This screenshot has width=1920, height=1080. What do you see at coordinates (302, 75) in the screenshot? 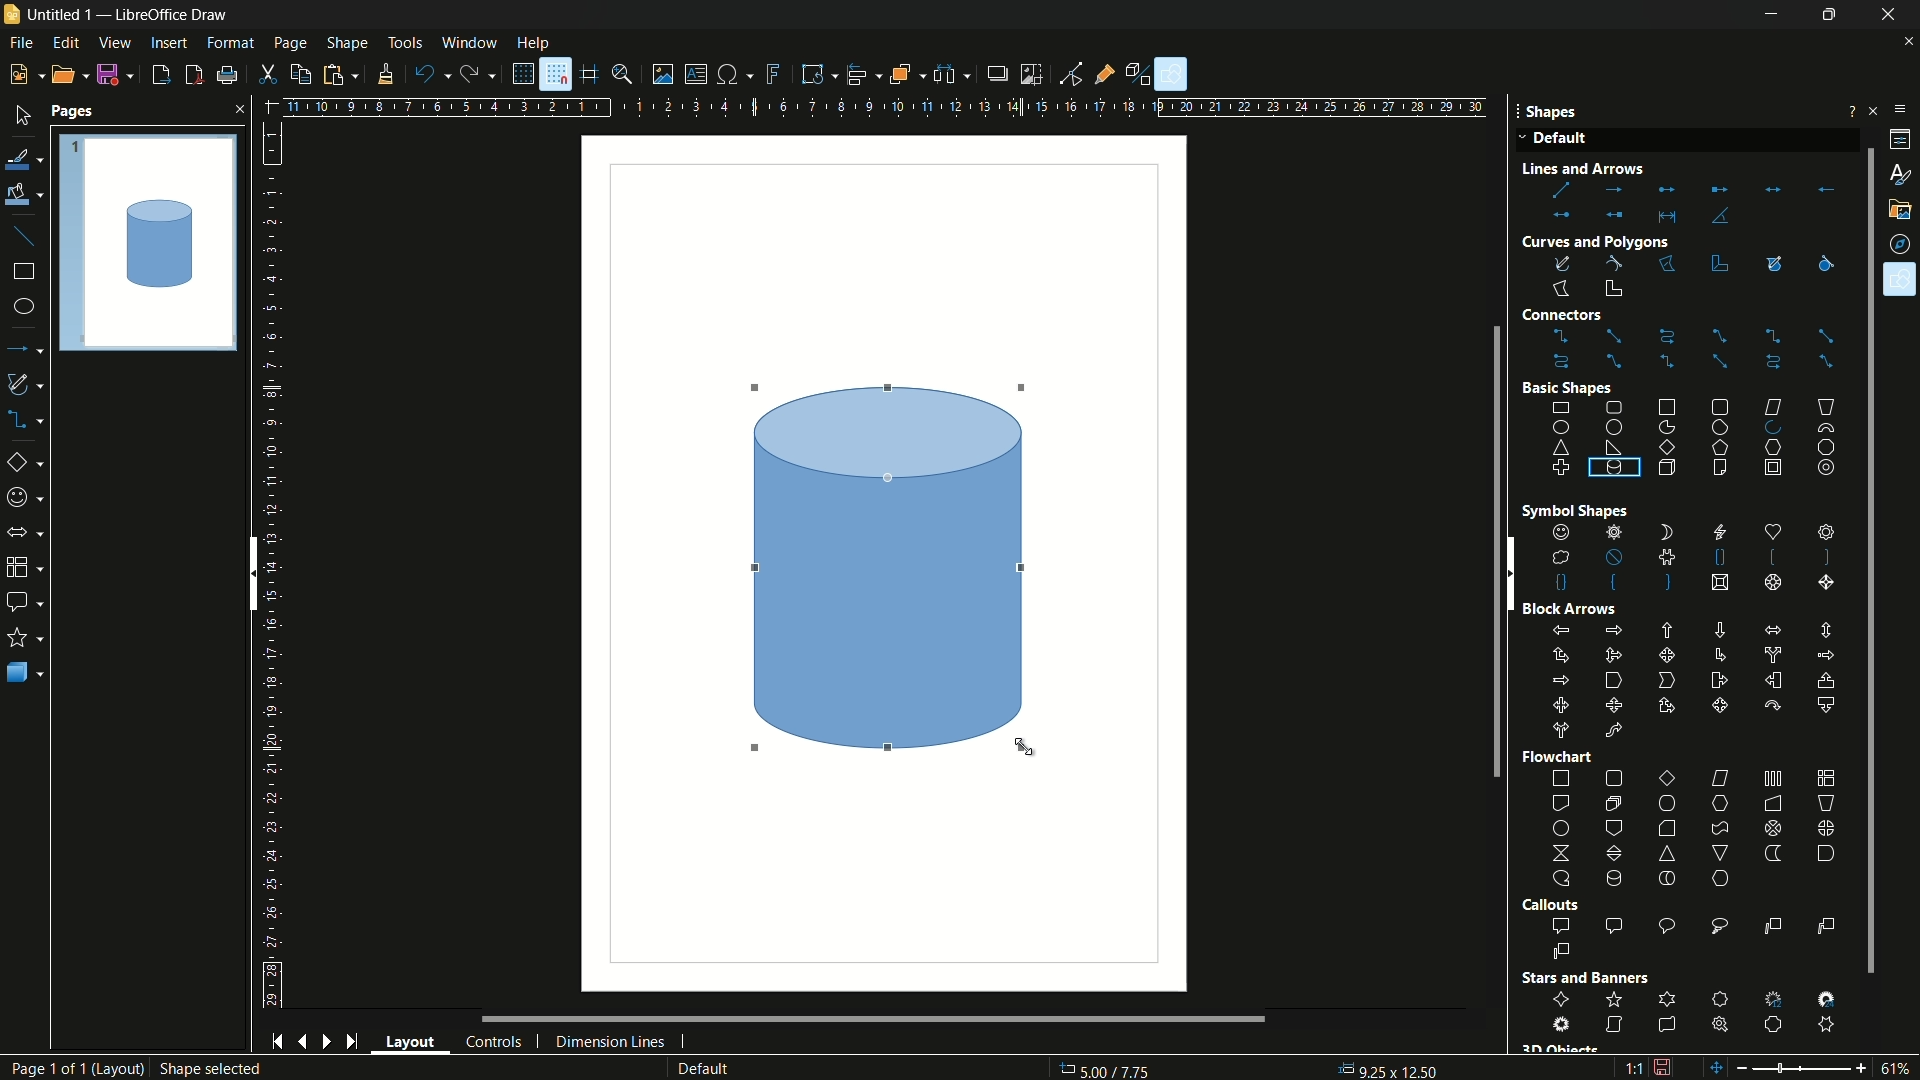
I see `copy` at bounding box center [302, 75].